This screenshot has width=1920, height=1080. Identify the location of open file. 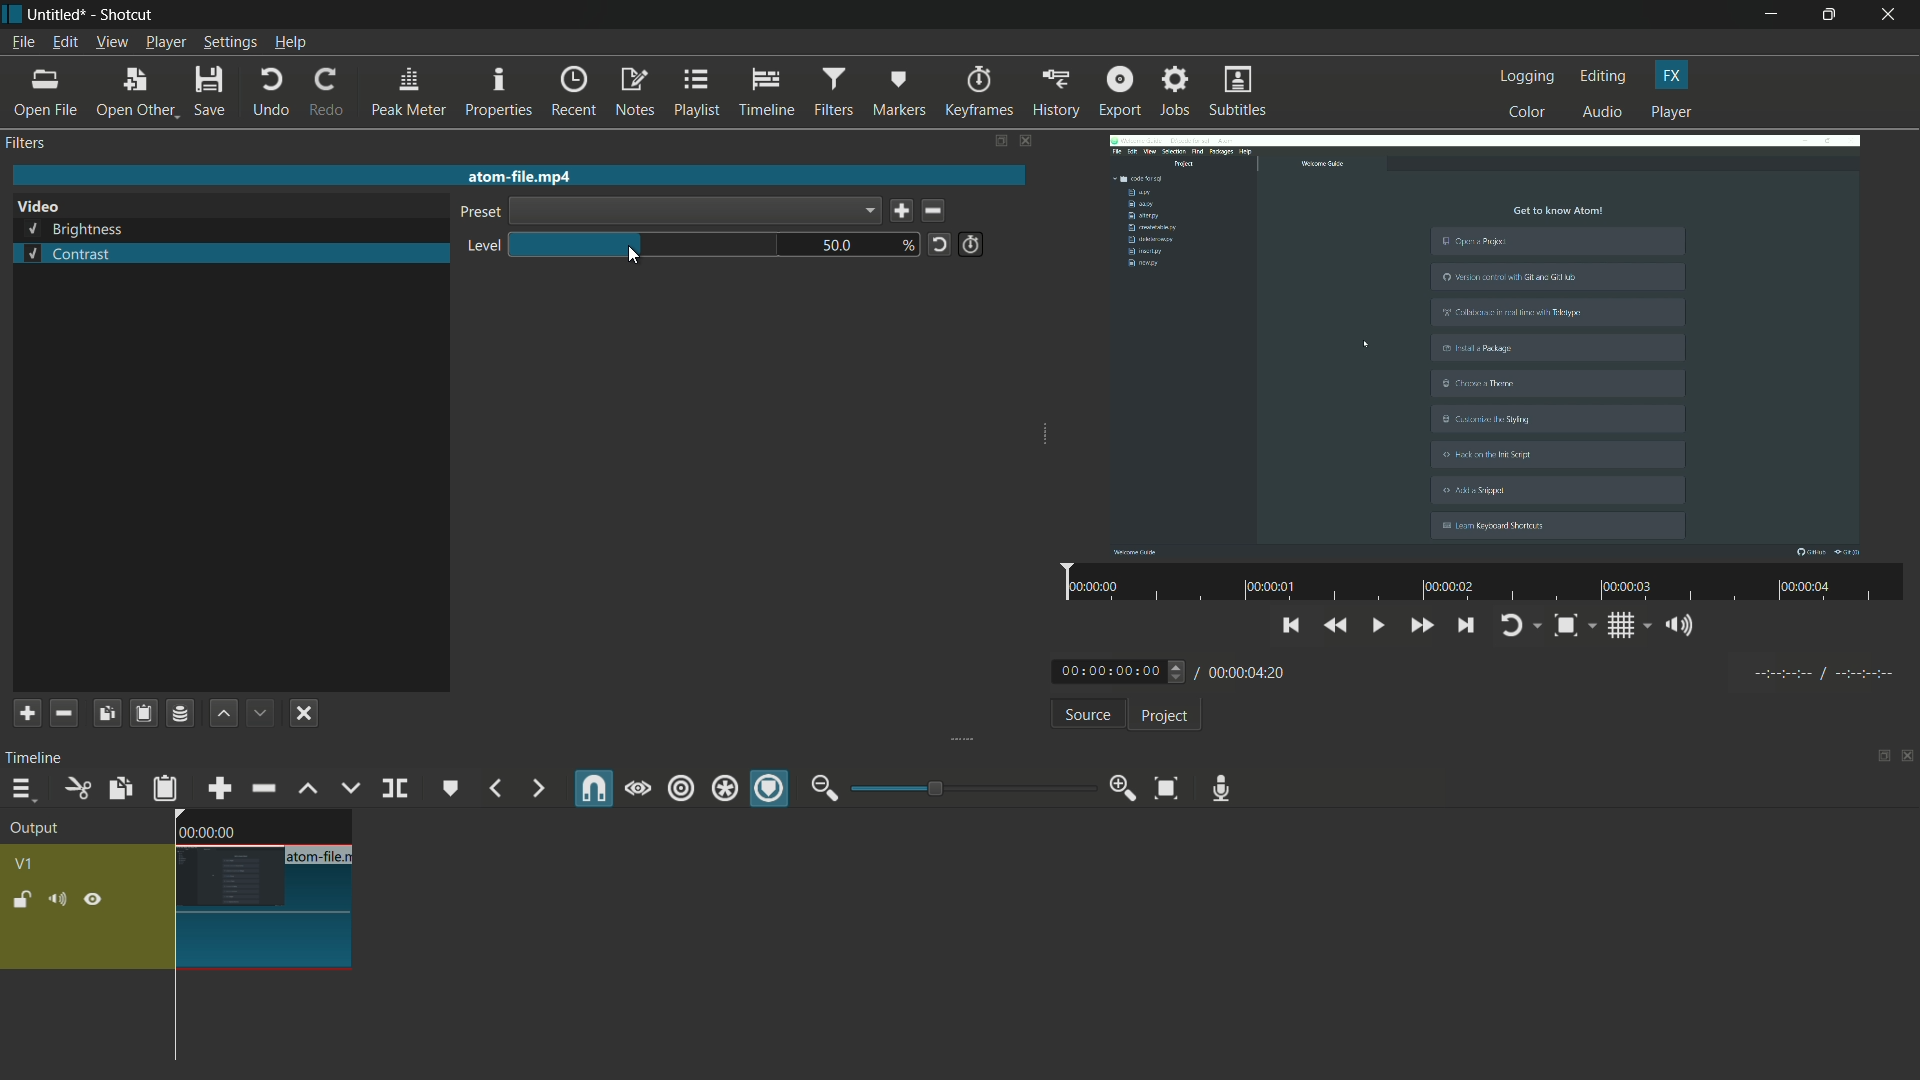
(47, 93).